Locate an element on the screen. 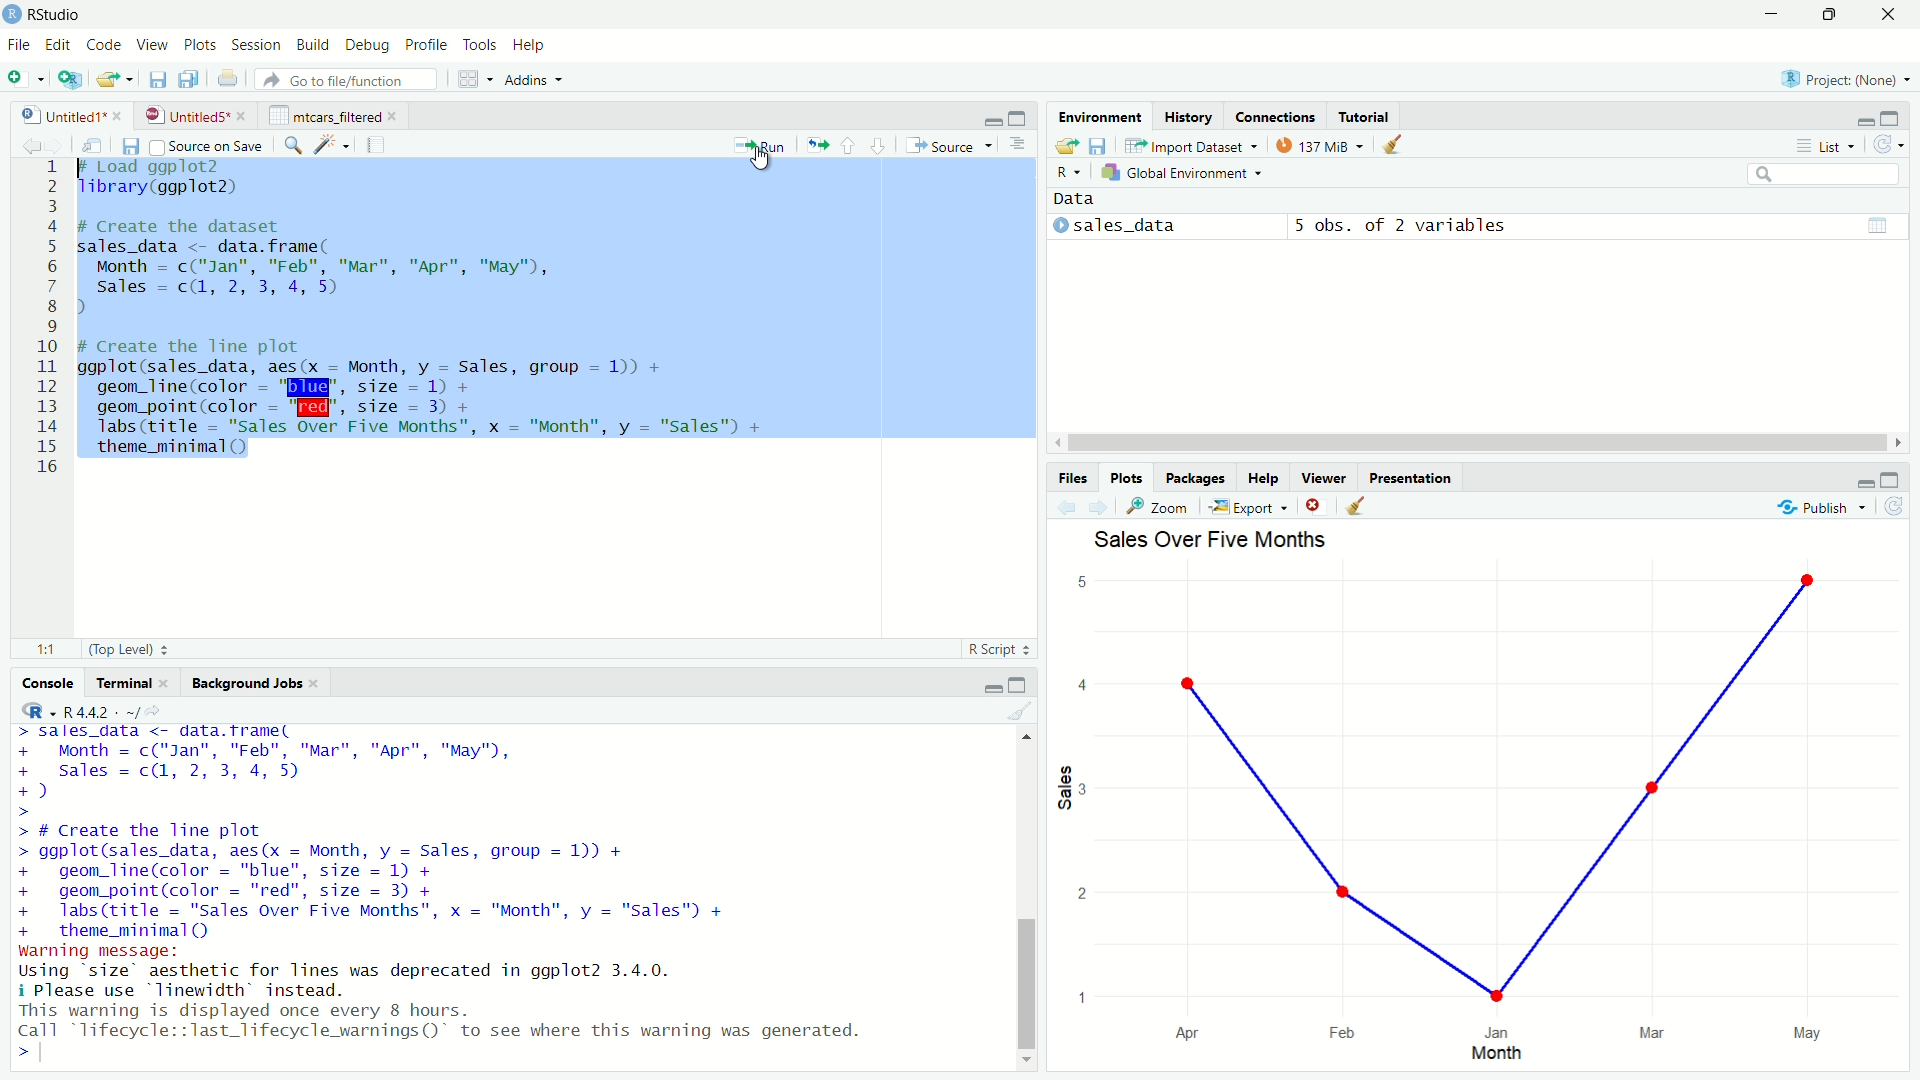 This screenshot has height=1080, width=1920. search bar is located at coordinates (1823, 173).